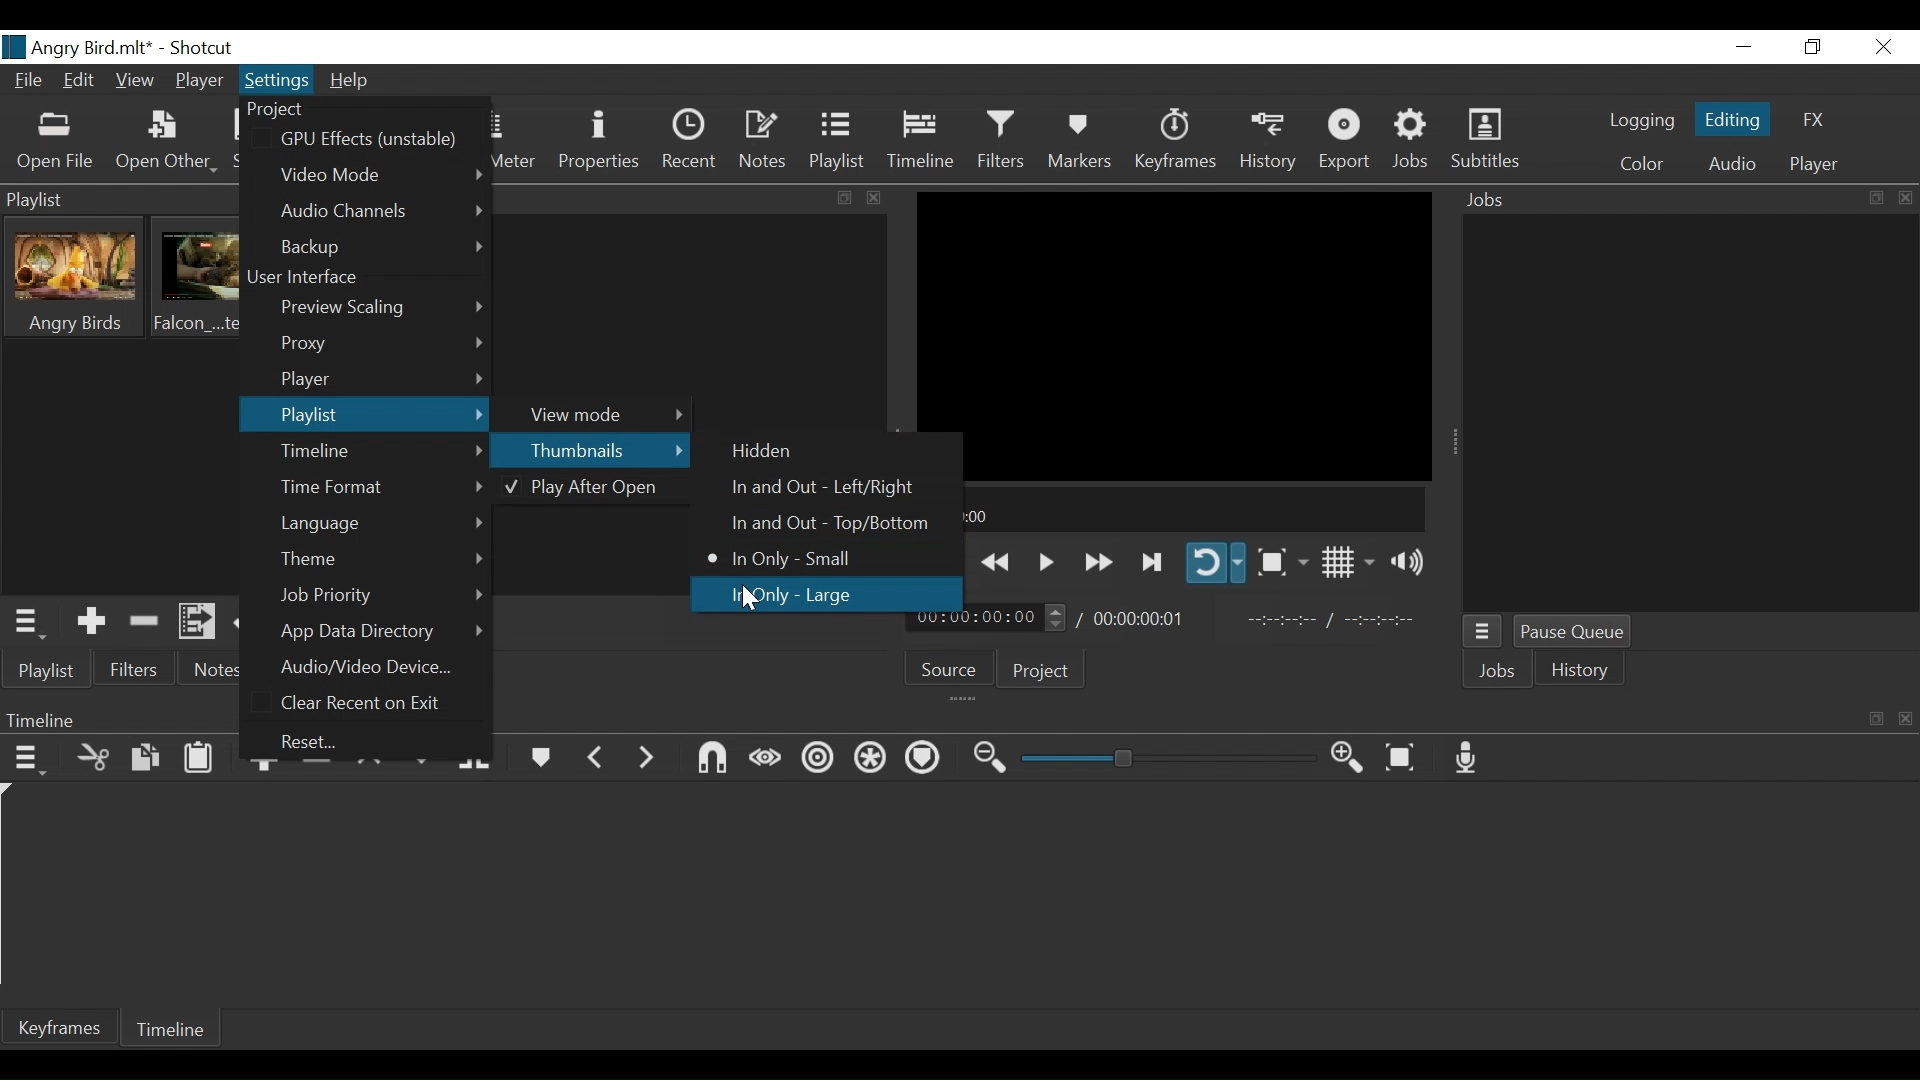 This screenshot has width=1920, height=1080. What do you see at coordinates (941, 563) in the screenshot?
I see `Skip to the next point` at bounding box center [941, 563].